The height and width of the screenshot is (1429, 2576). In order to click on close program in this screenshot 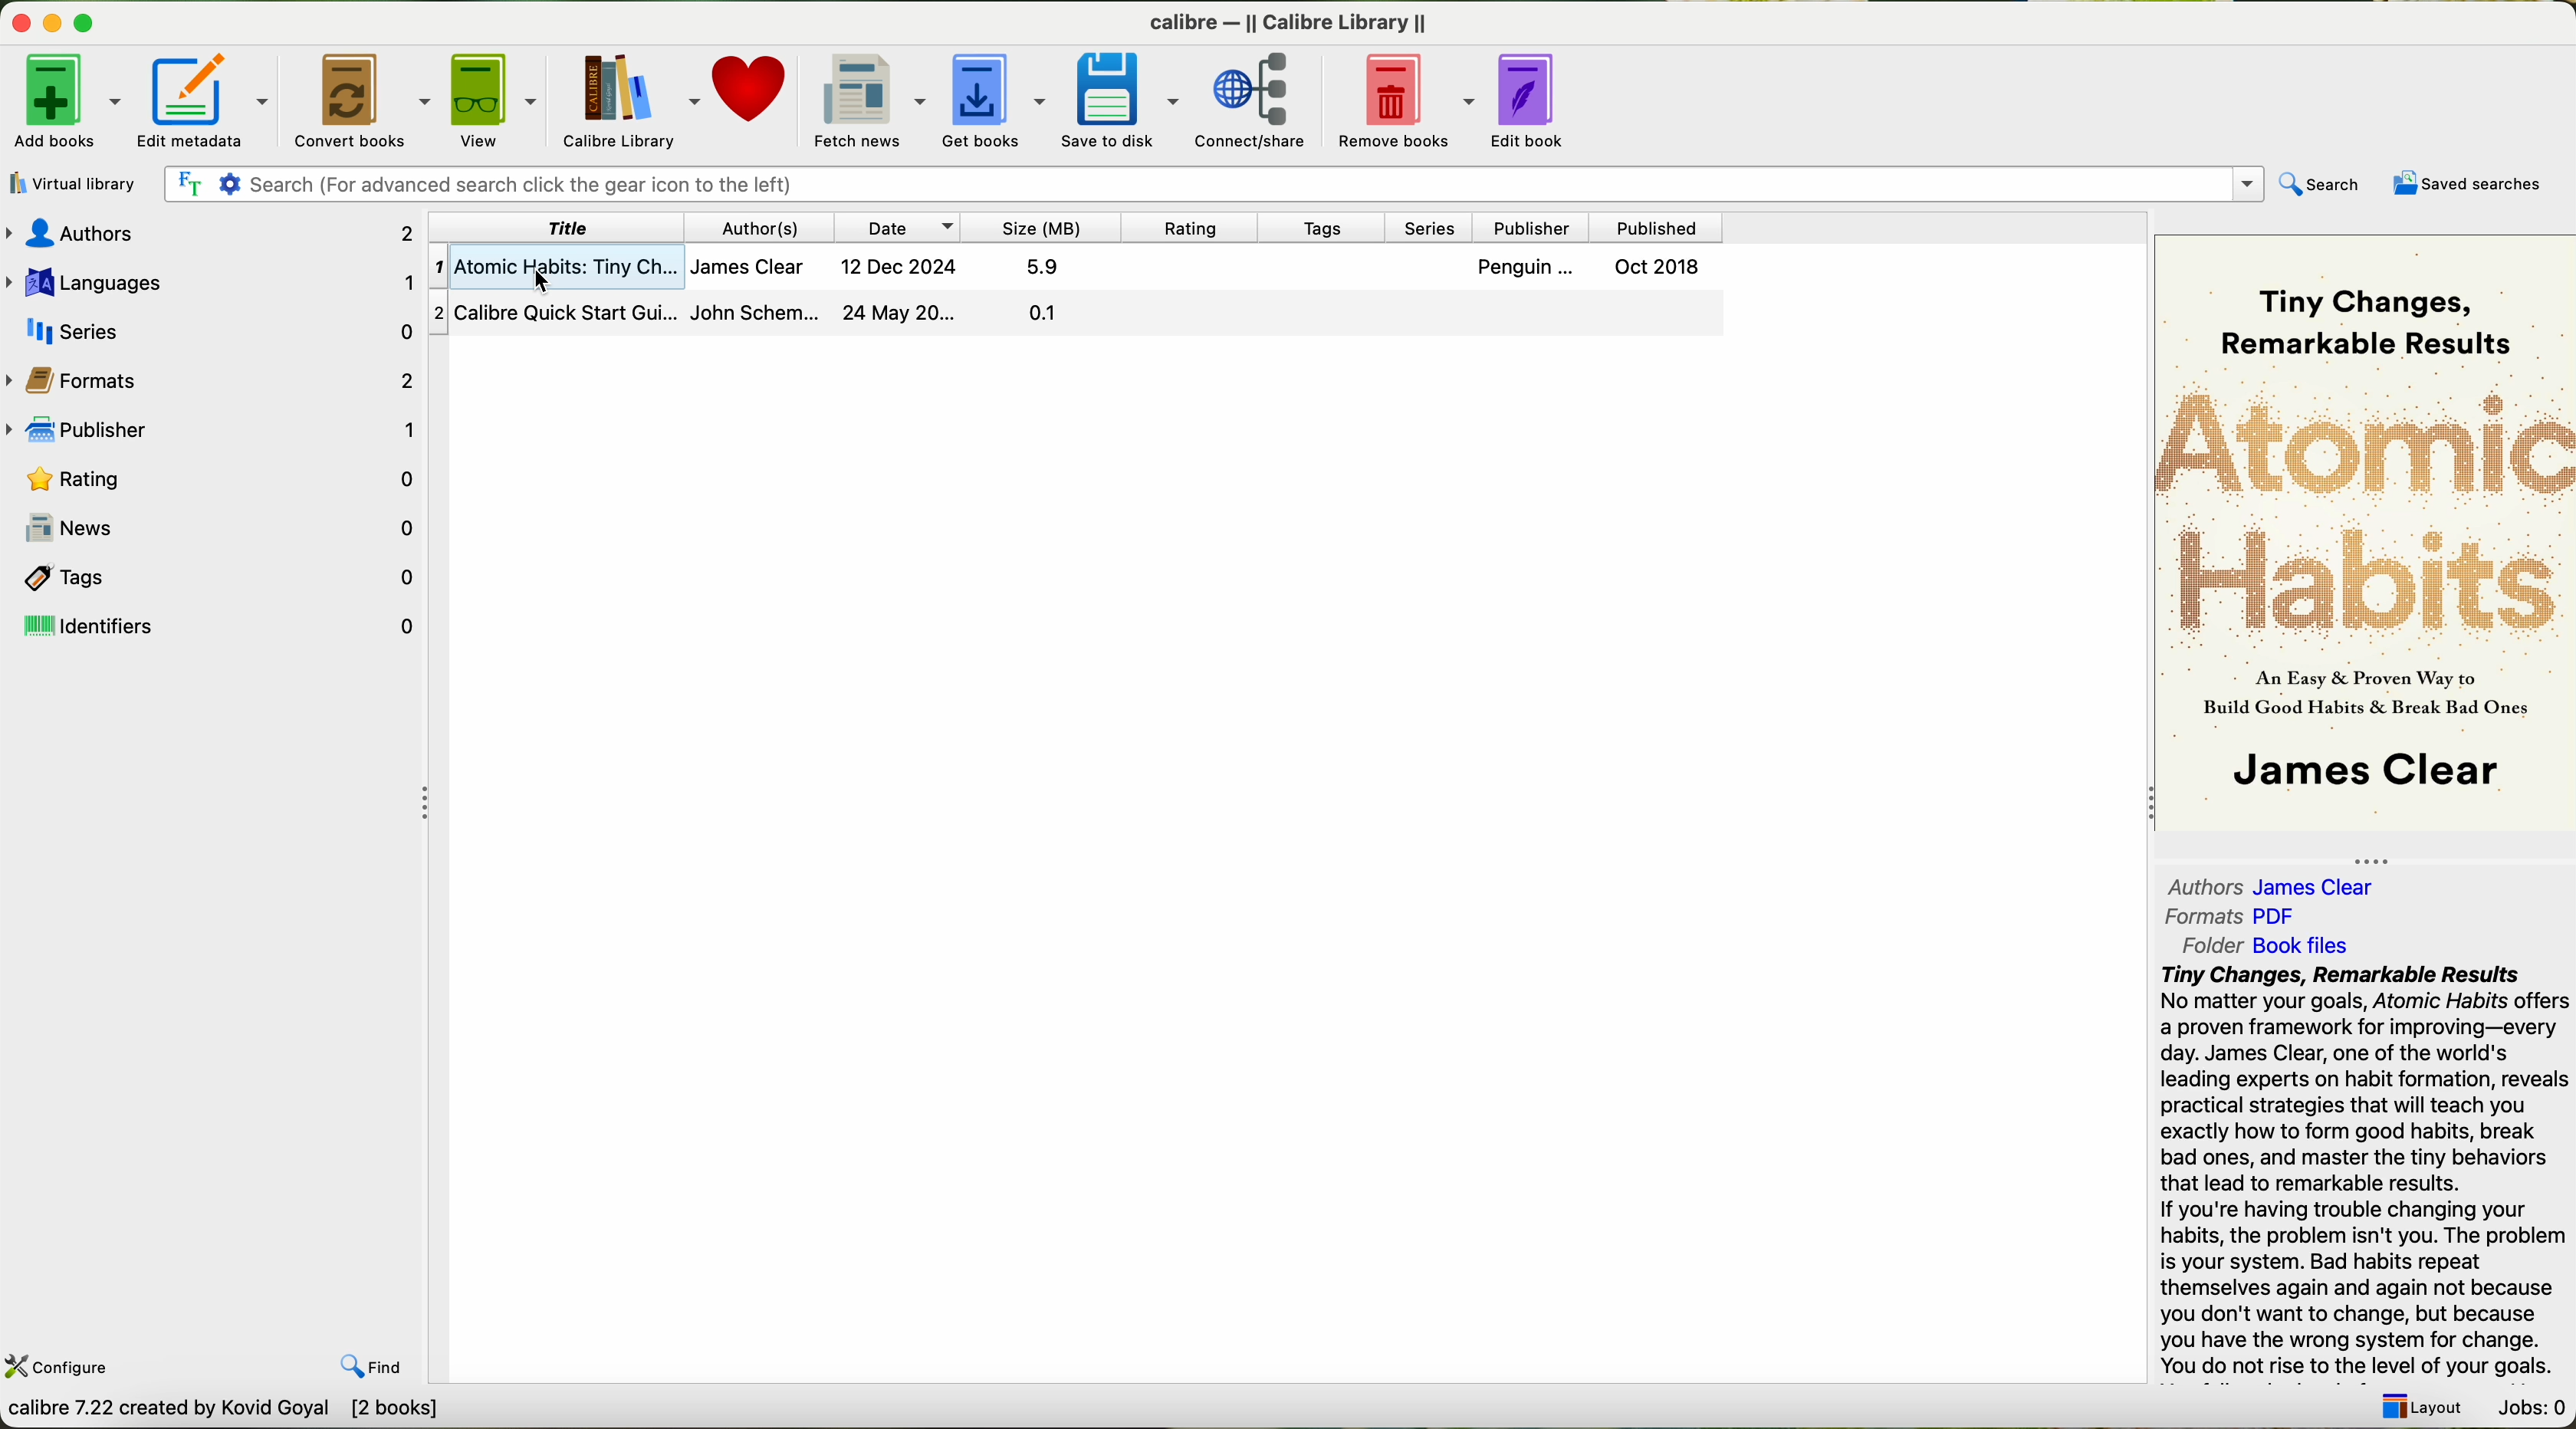, I will do `click(18, 19)`.